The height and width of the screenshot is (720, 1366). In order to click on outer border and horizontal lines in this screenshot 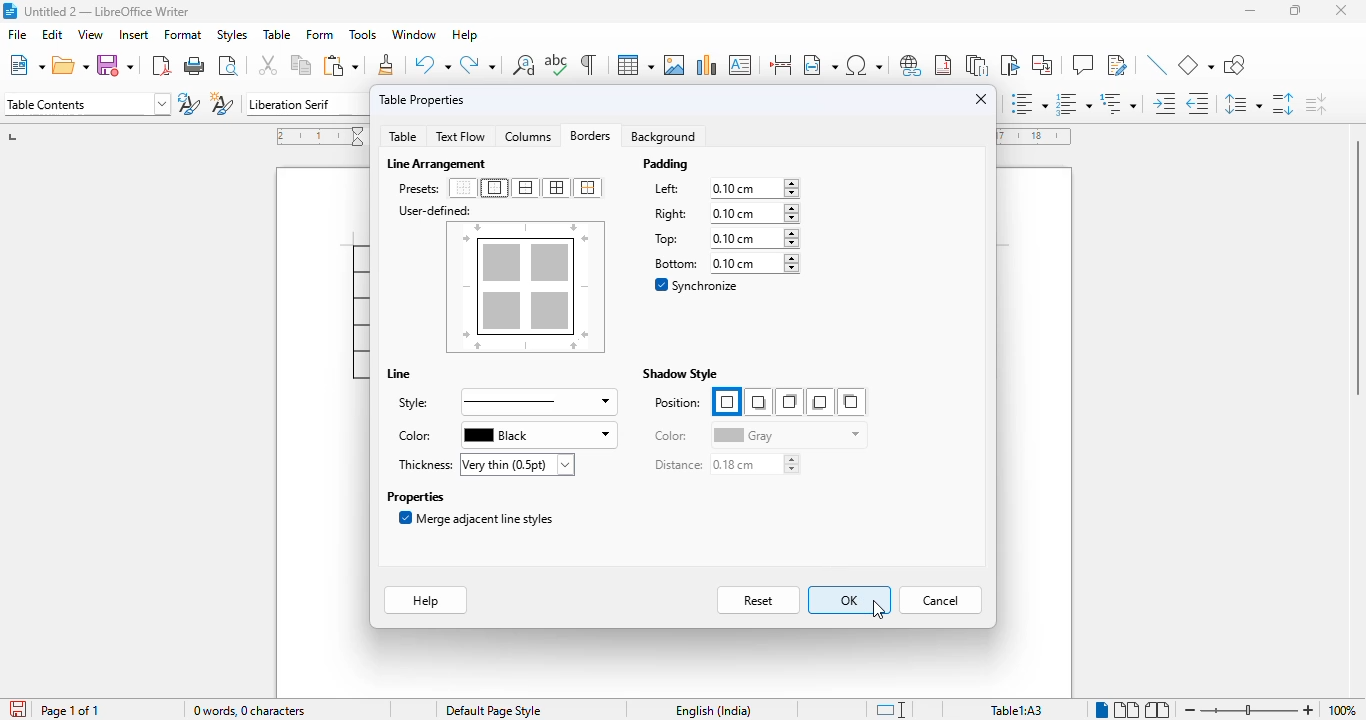, I will do `click(525, 188)`.